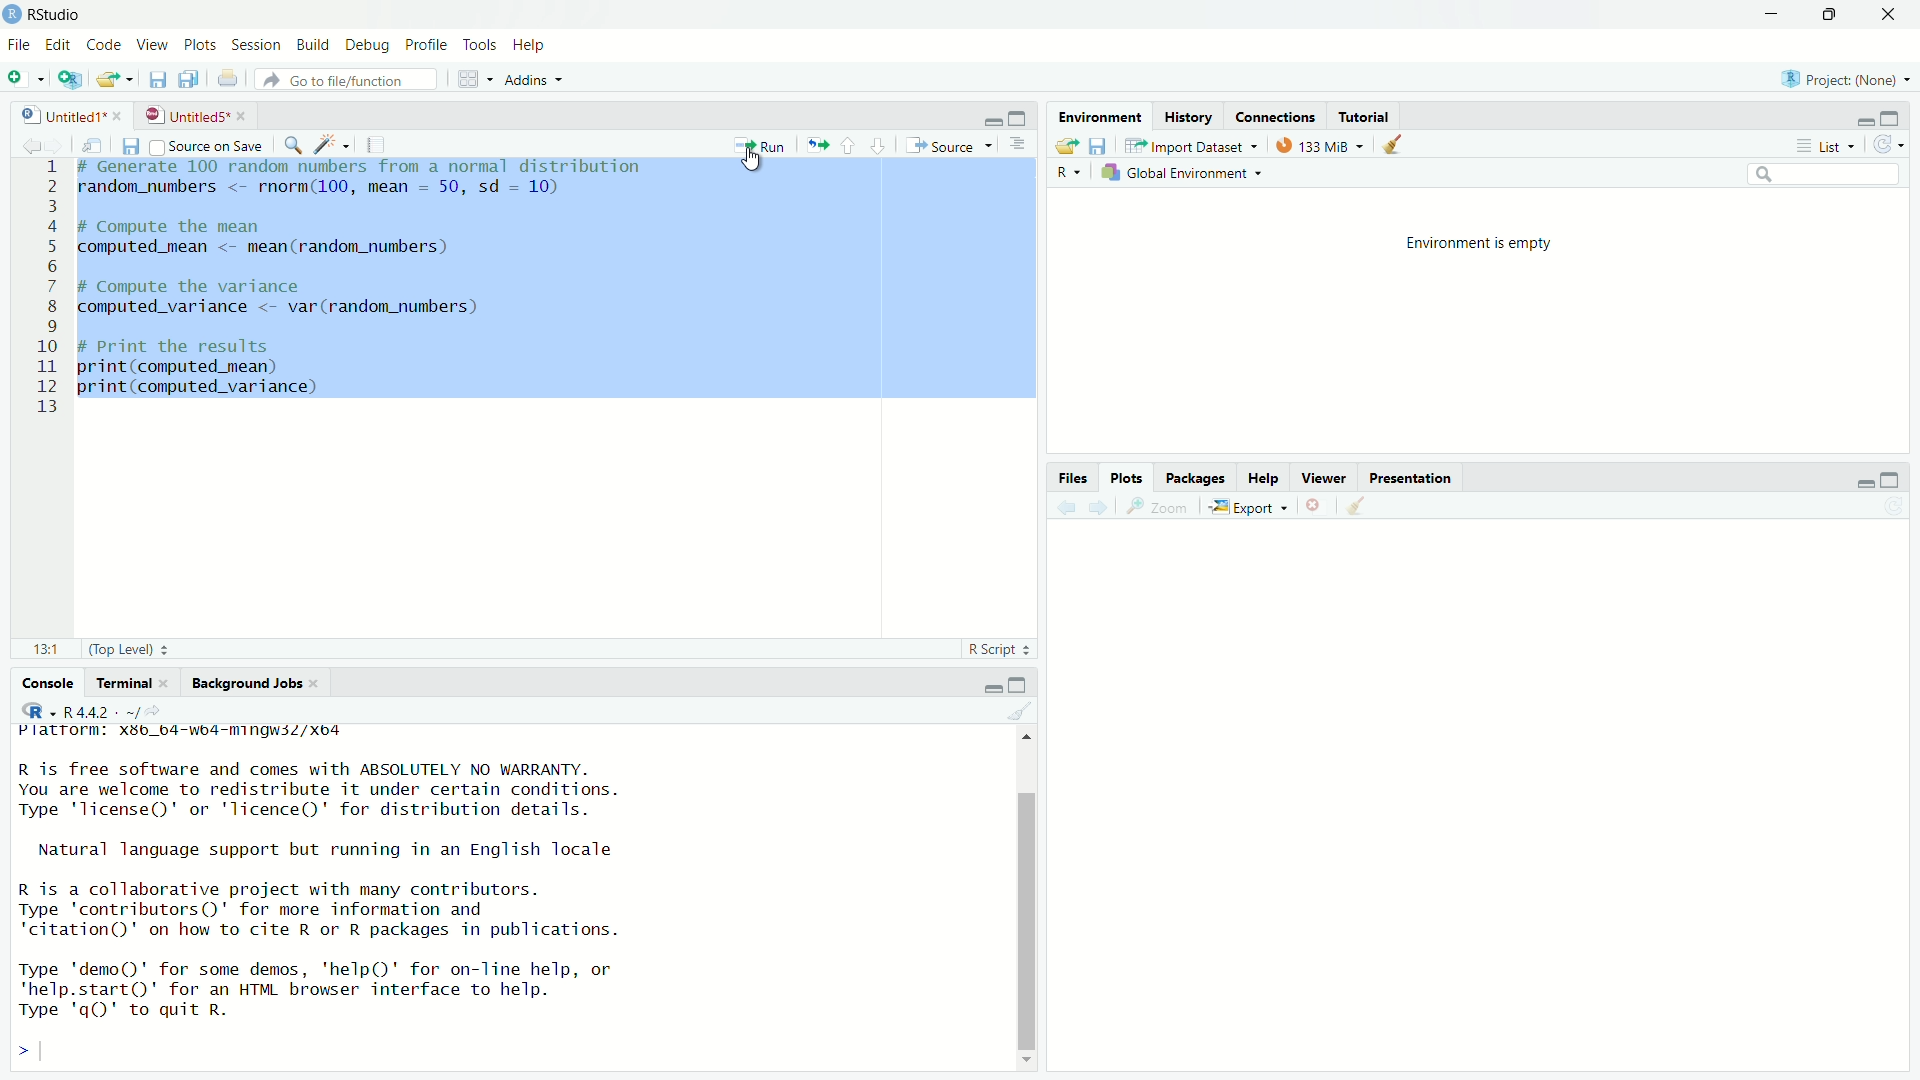 The height and width of the screenshot is (1080, 1920). What do you see at coordinates (155, 46) in the screenshot?
I see `view` at bounding box center [155, 46].